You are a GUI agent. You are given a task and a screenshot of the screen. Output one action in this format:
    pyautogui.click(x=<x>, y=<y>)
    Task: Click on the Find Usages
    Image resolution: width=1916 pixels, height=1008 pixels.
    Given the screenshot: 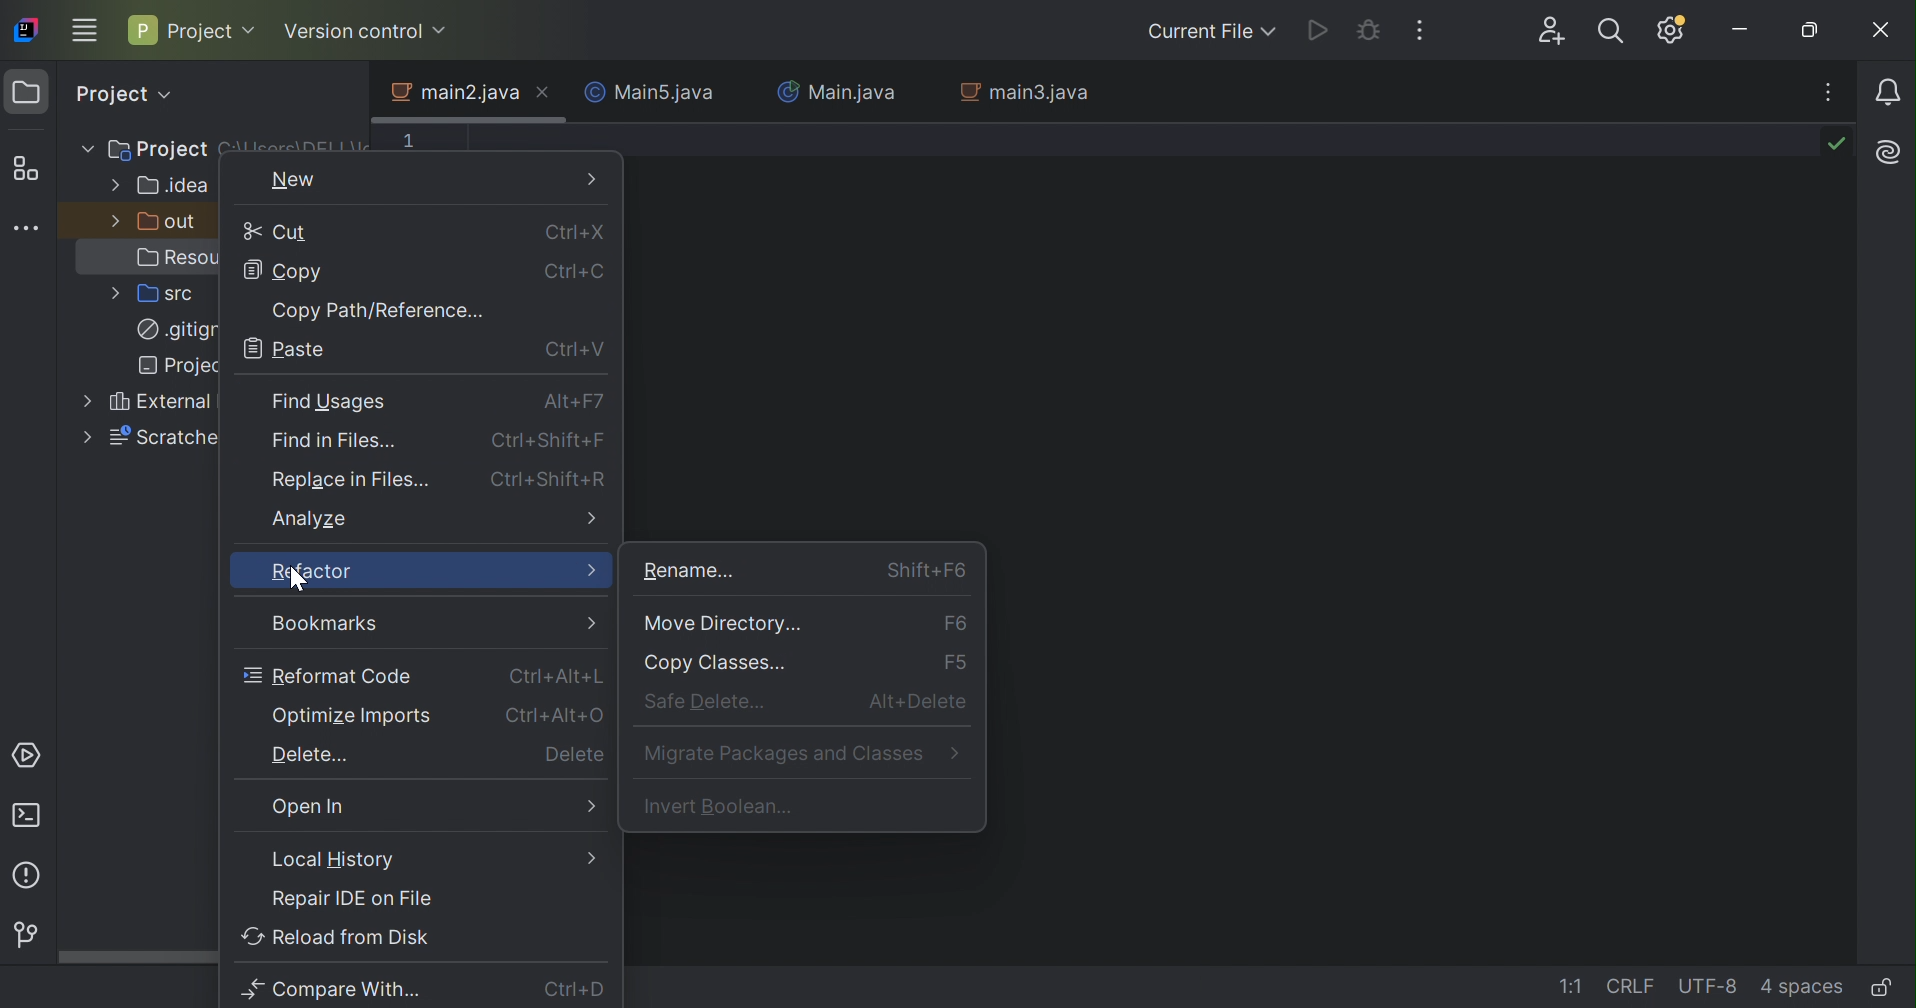 What is the action you would take?
    pyautogui.click(x=332, y=402)
    